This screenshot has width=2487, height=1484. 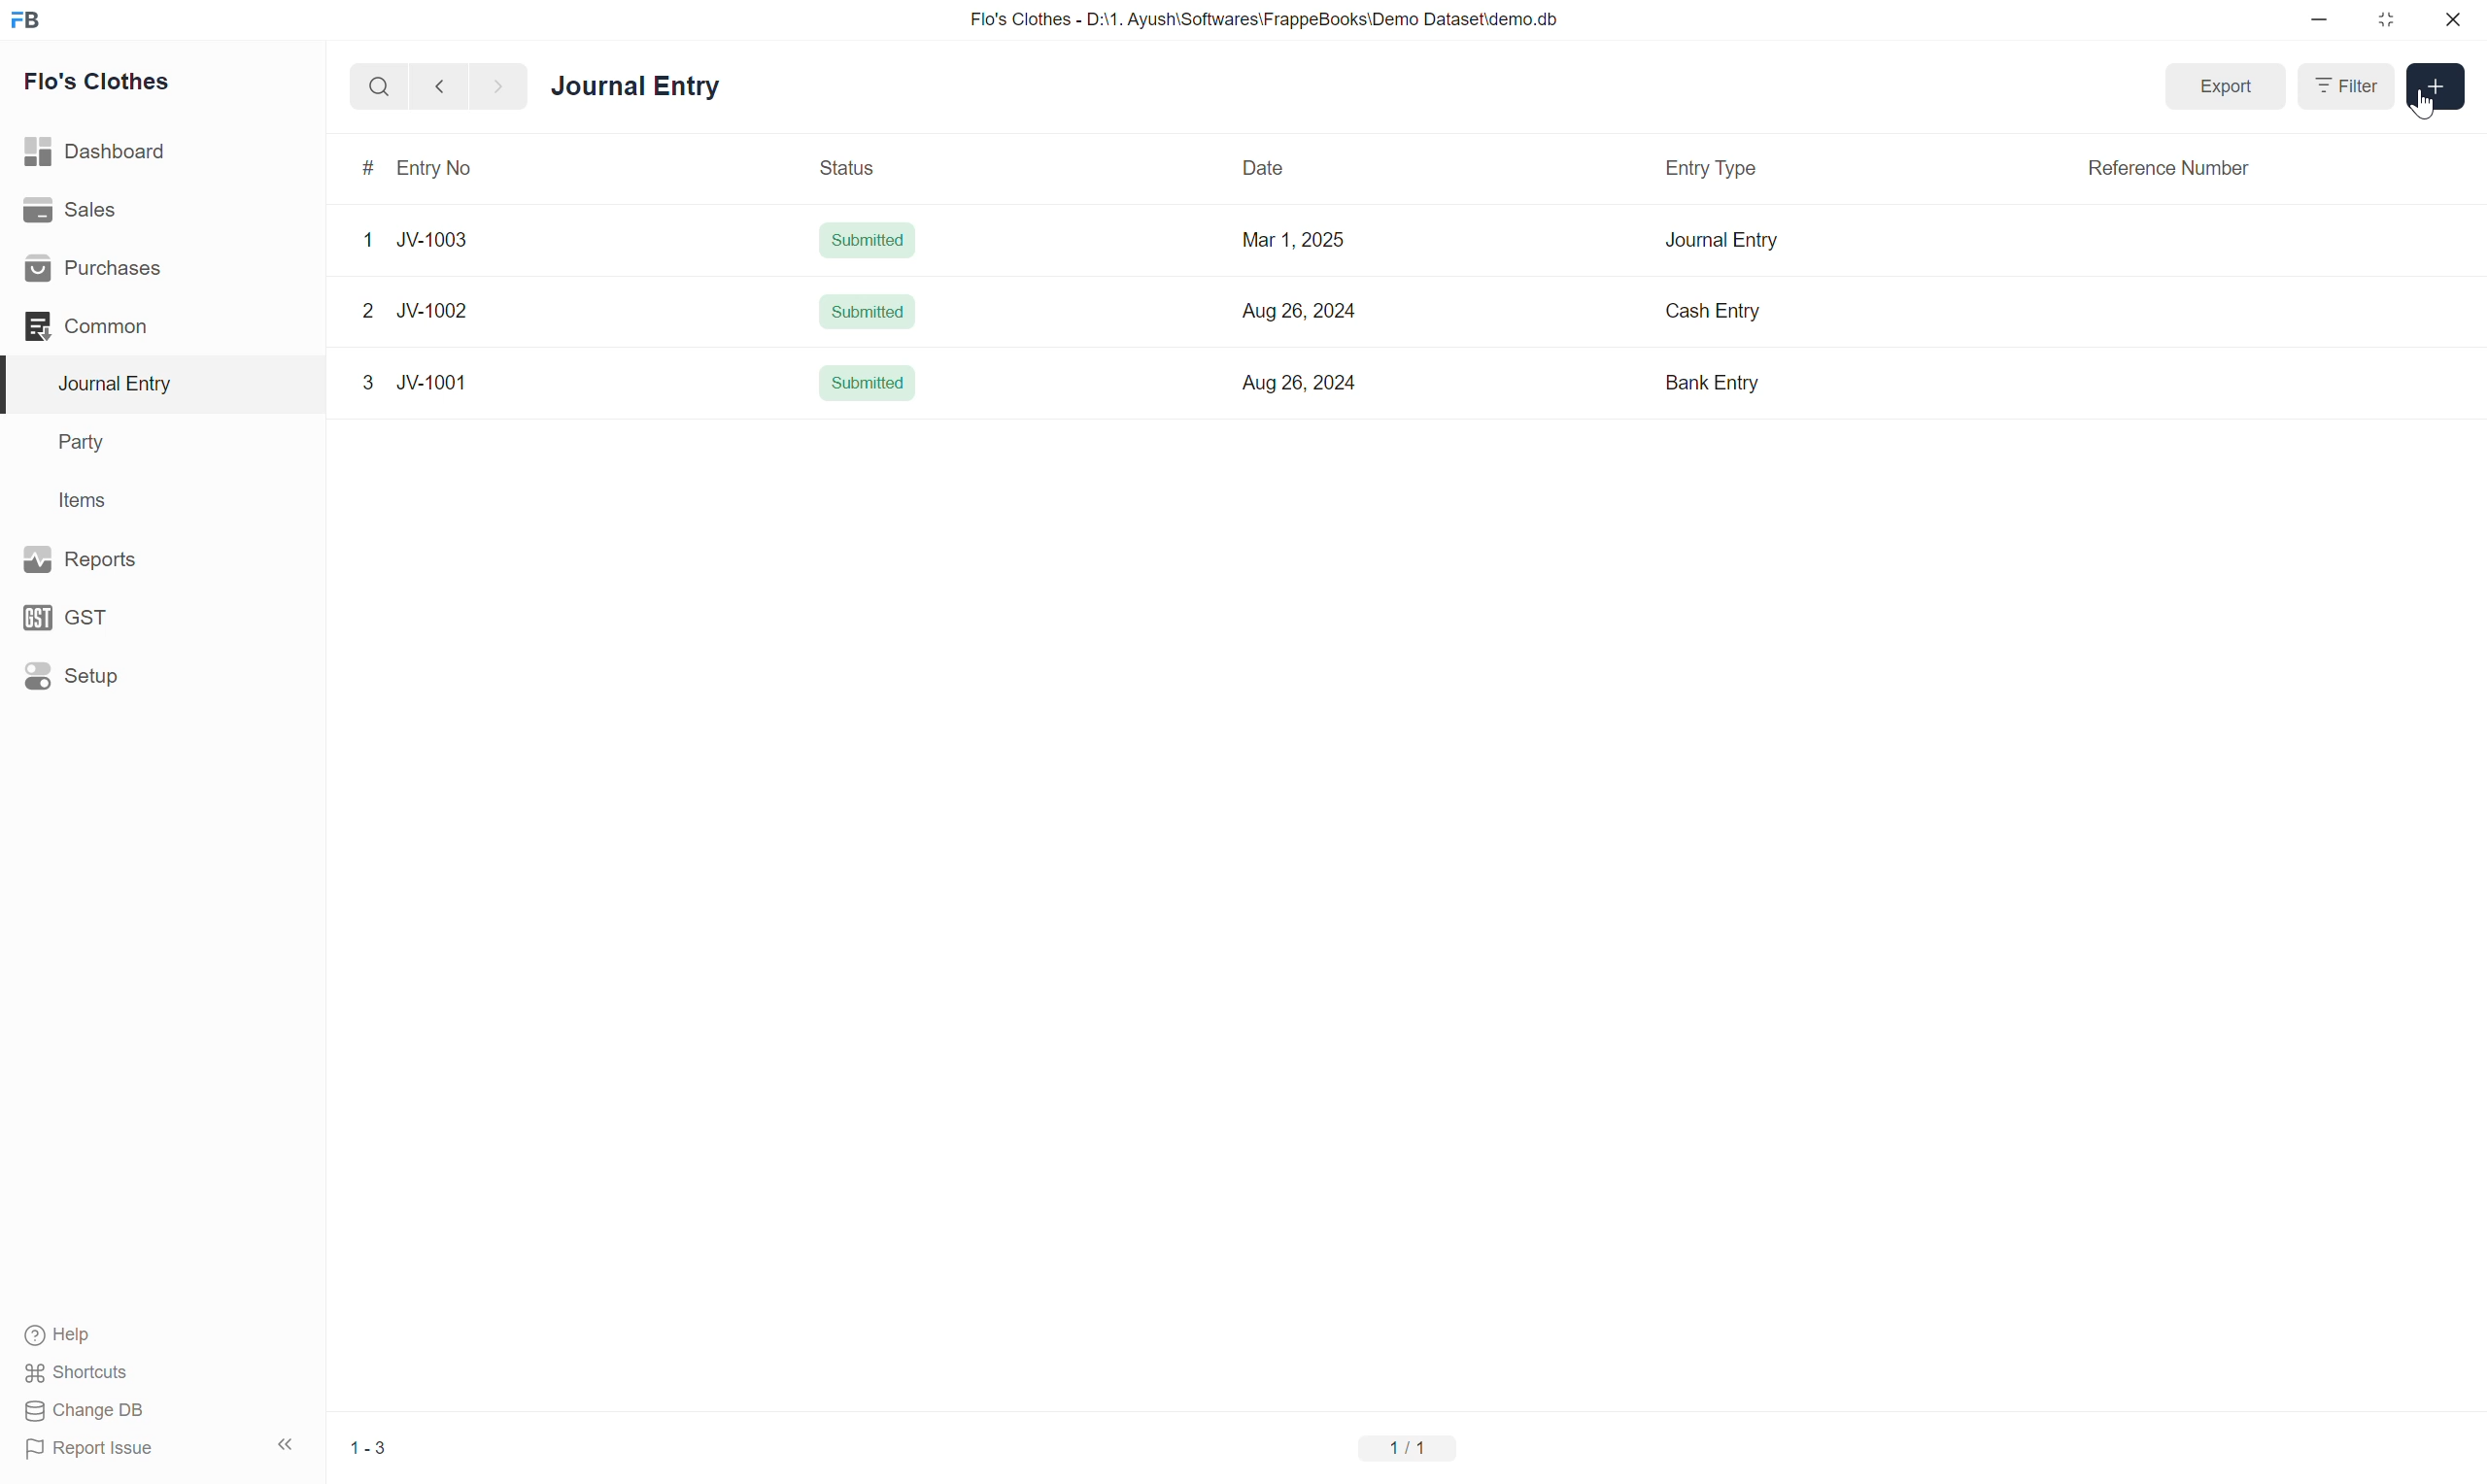 I want to click on Journal Entry, so click(x=123, y=383).